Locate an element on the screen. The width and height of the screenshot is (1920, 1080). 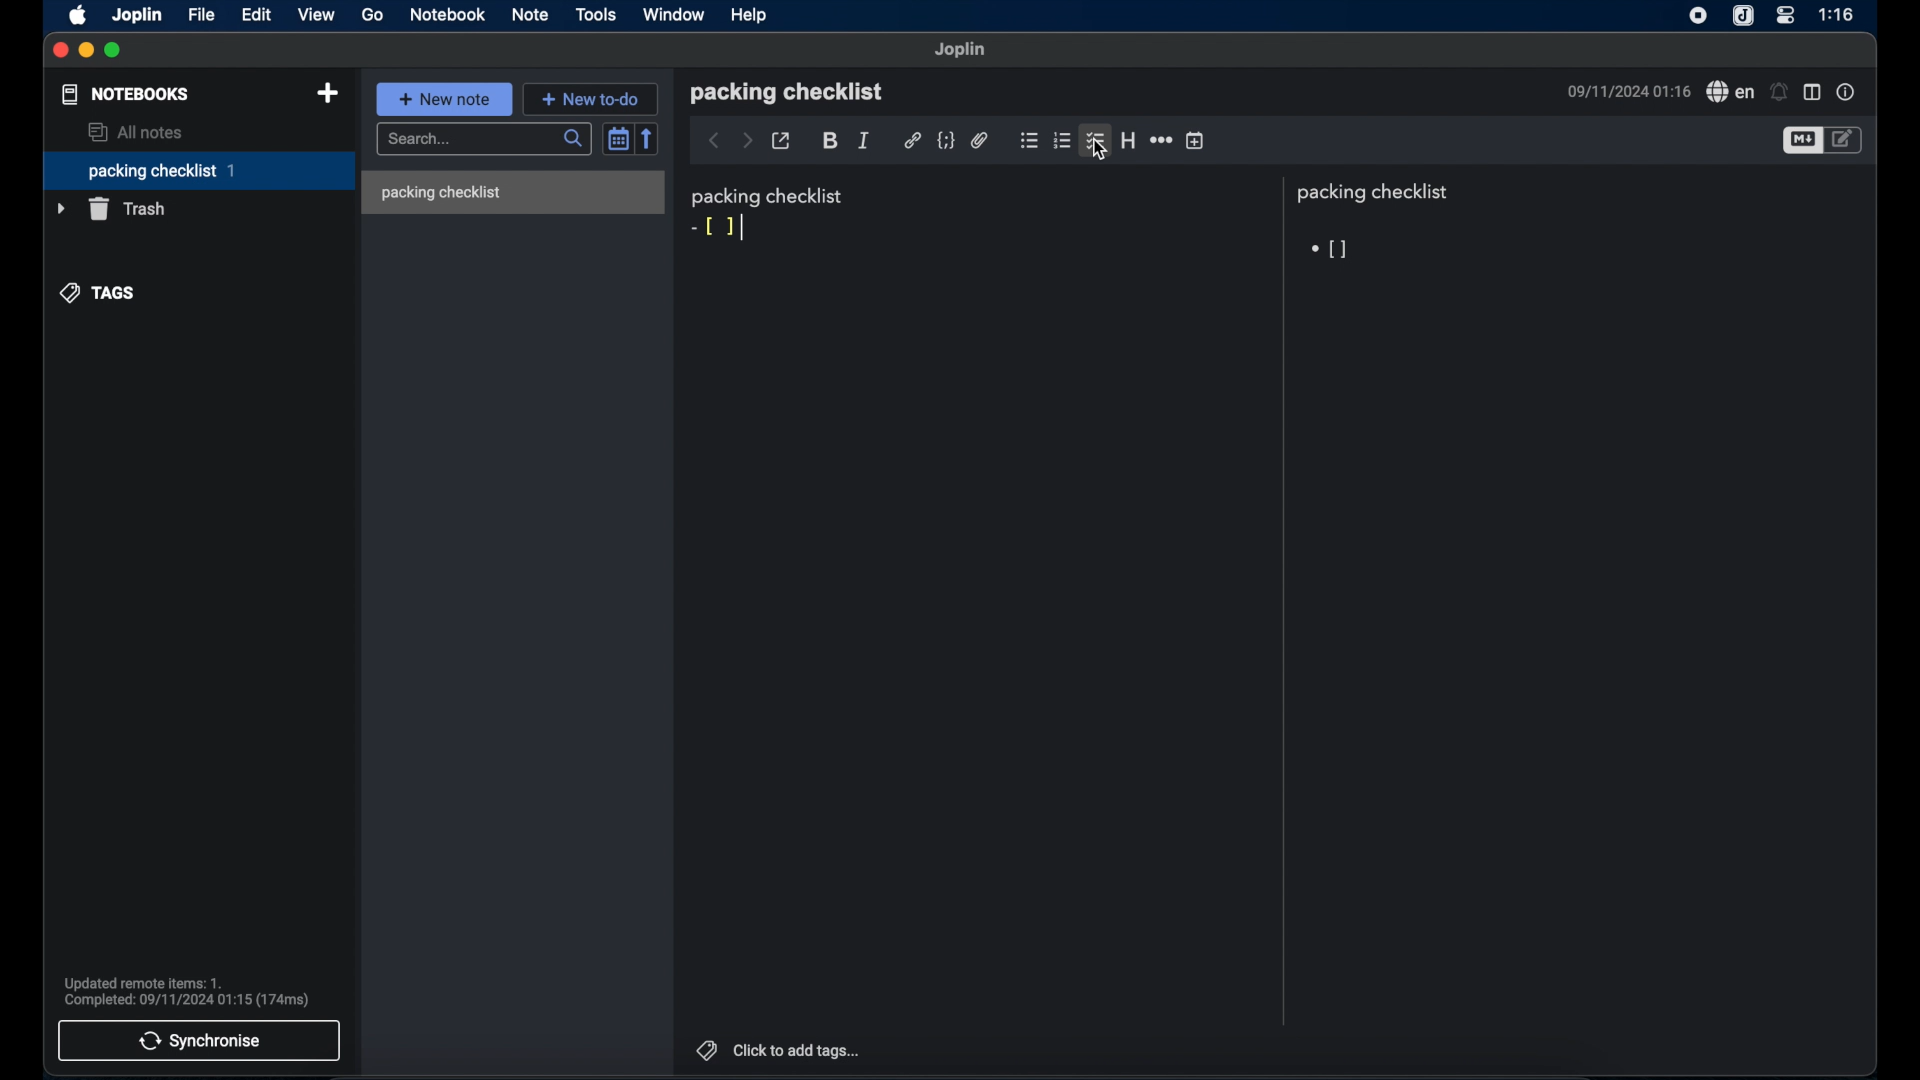
file is located at coordinates (203, 15).